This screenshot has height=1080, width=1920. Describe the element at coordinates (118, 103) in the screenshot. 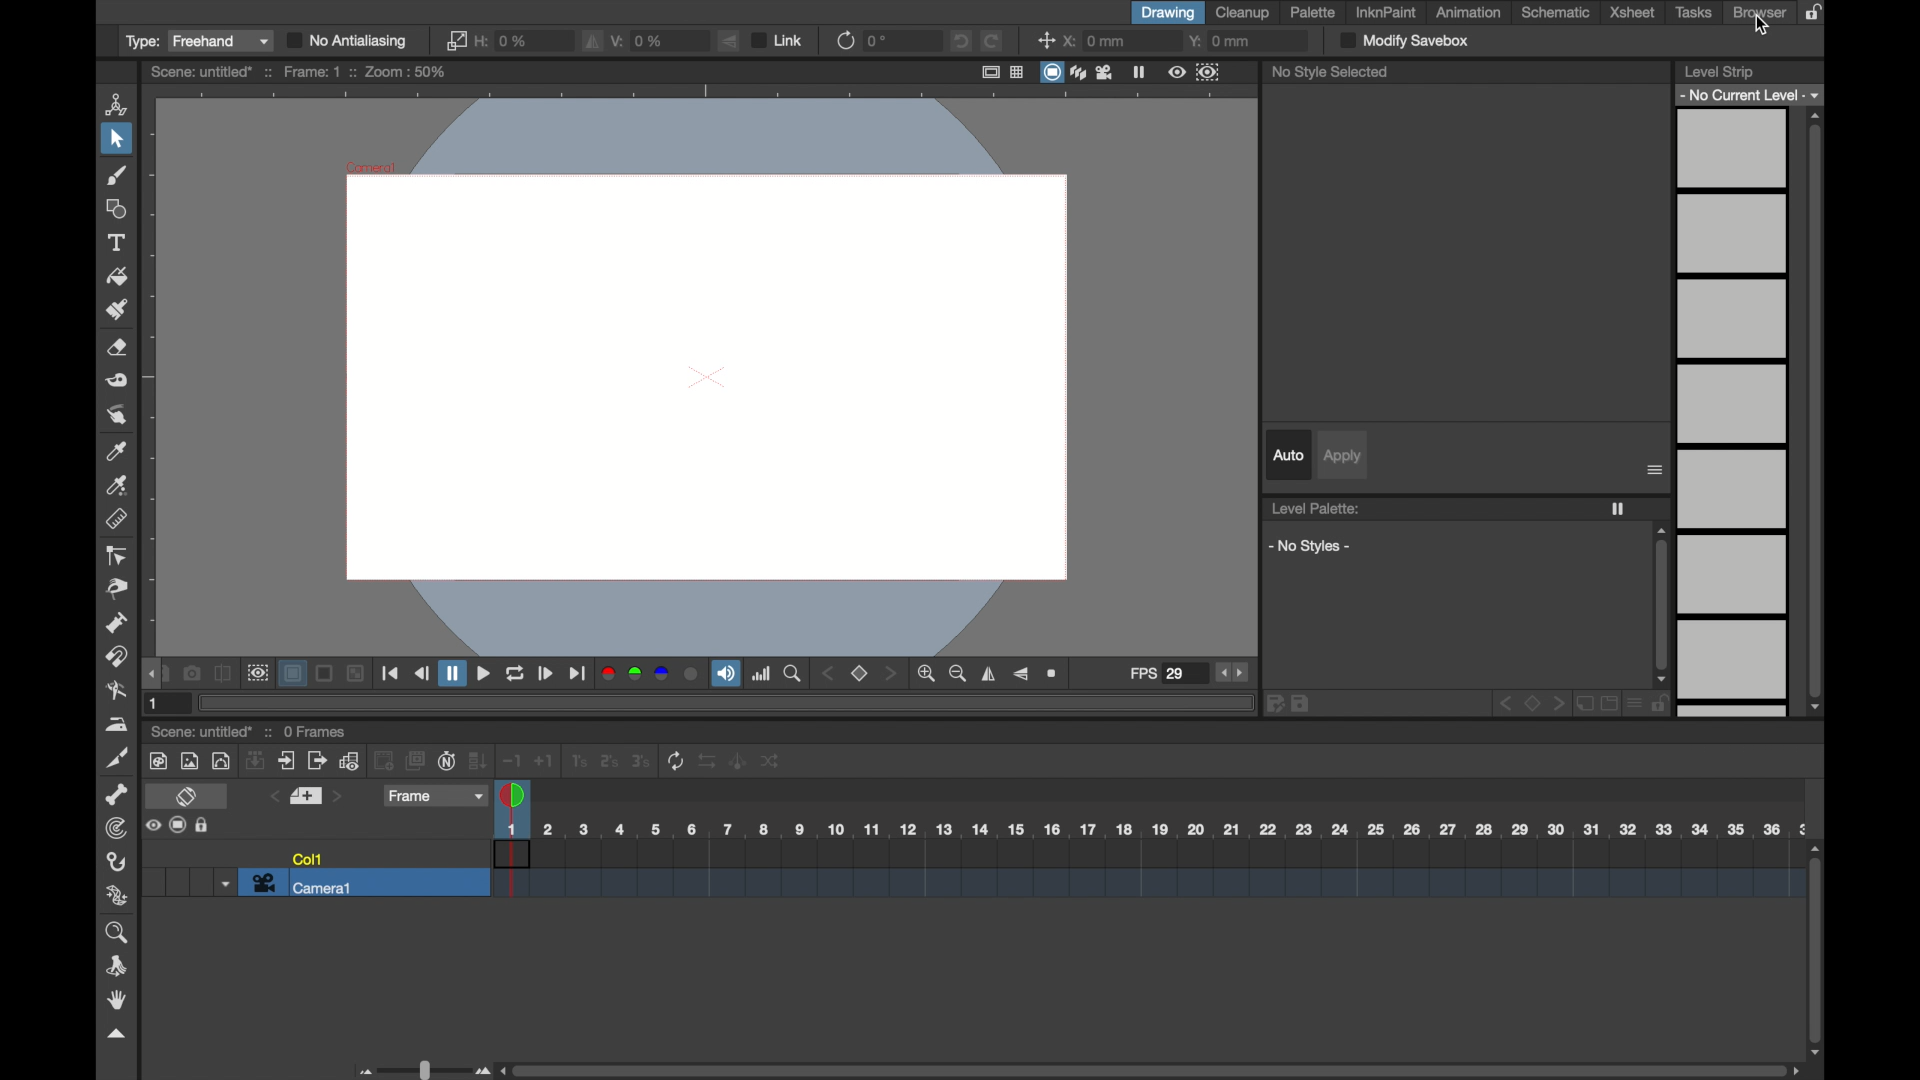

I see `animate tool` at that location.